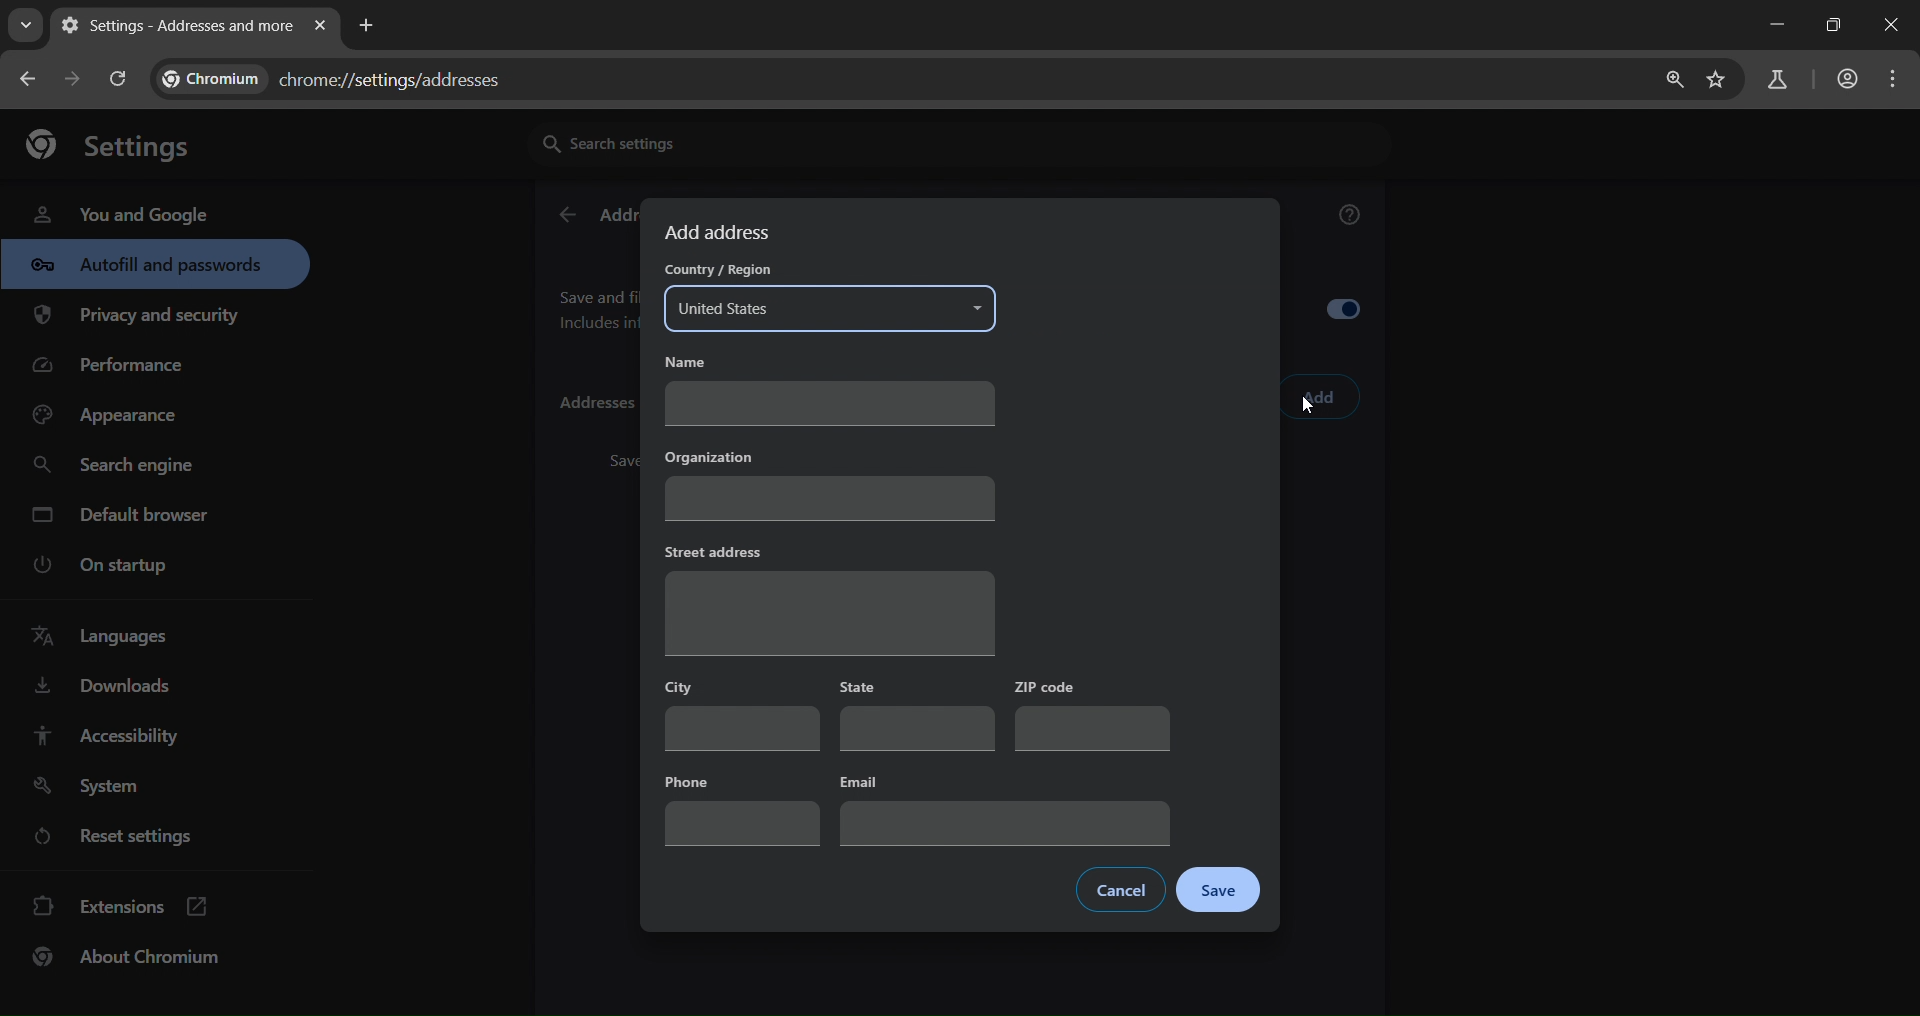 This screenshot has height=1016, width=1920. What do you see at coordinates (25, 25) in the screenshot?
I see `search  tabs` at bounding box center [25, 25].